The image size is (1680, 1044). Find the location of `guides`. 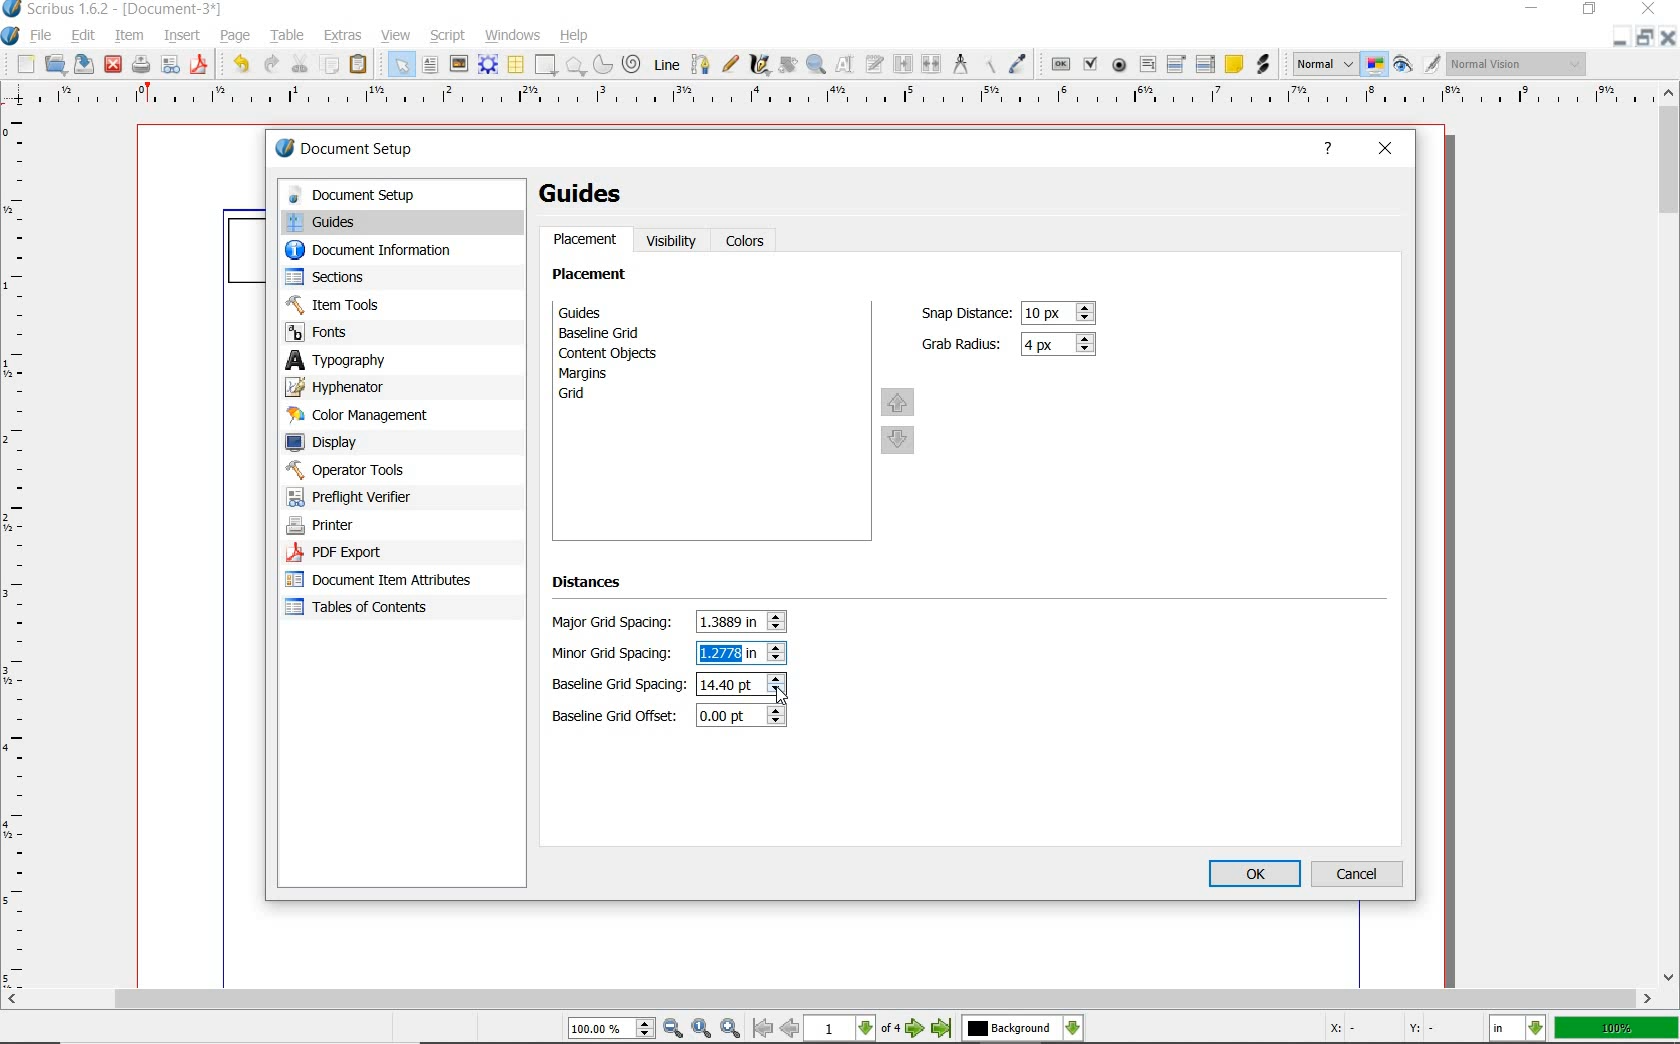

guides is located at coordinates (400, 224).